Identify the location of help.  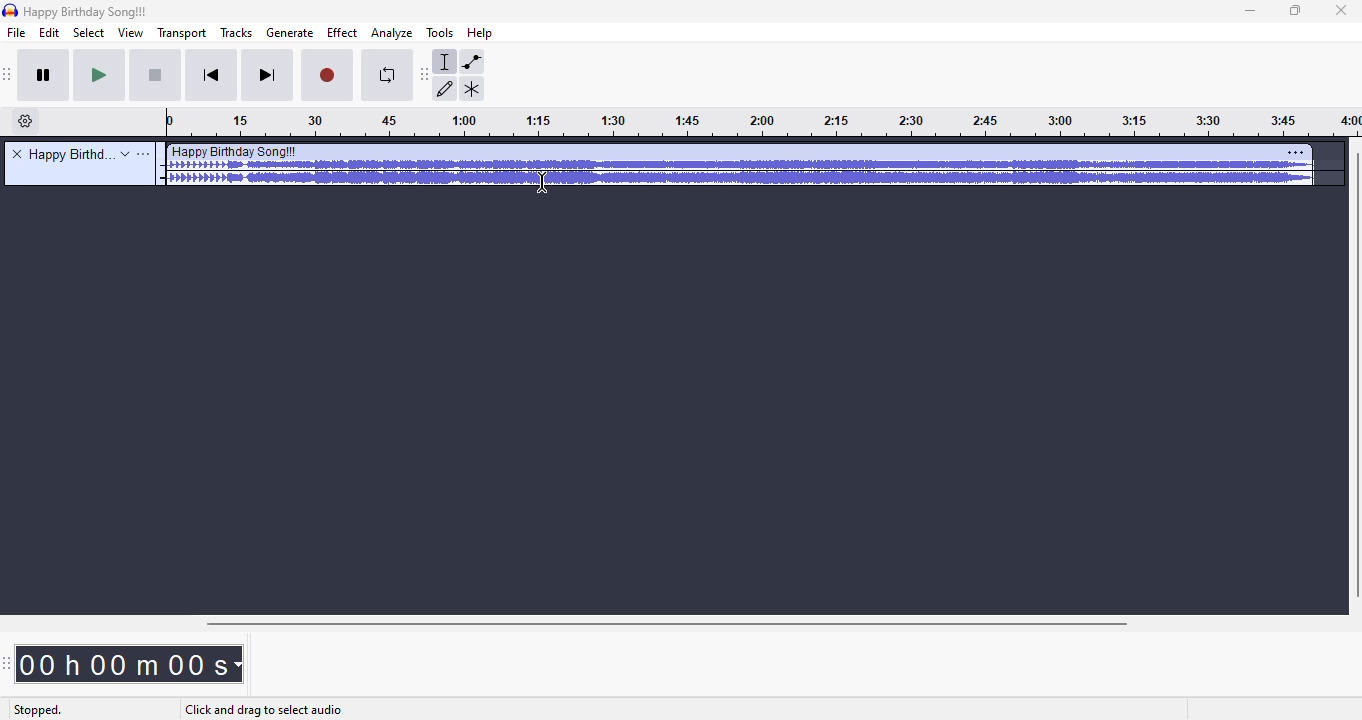
(481, 32).